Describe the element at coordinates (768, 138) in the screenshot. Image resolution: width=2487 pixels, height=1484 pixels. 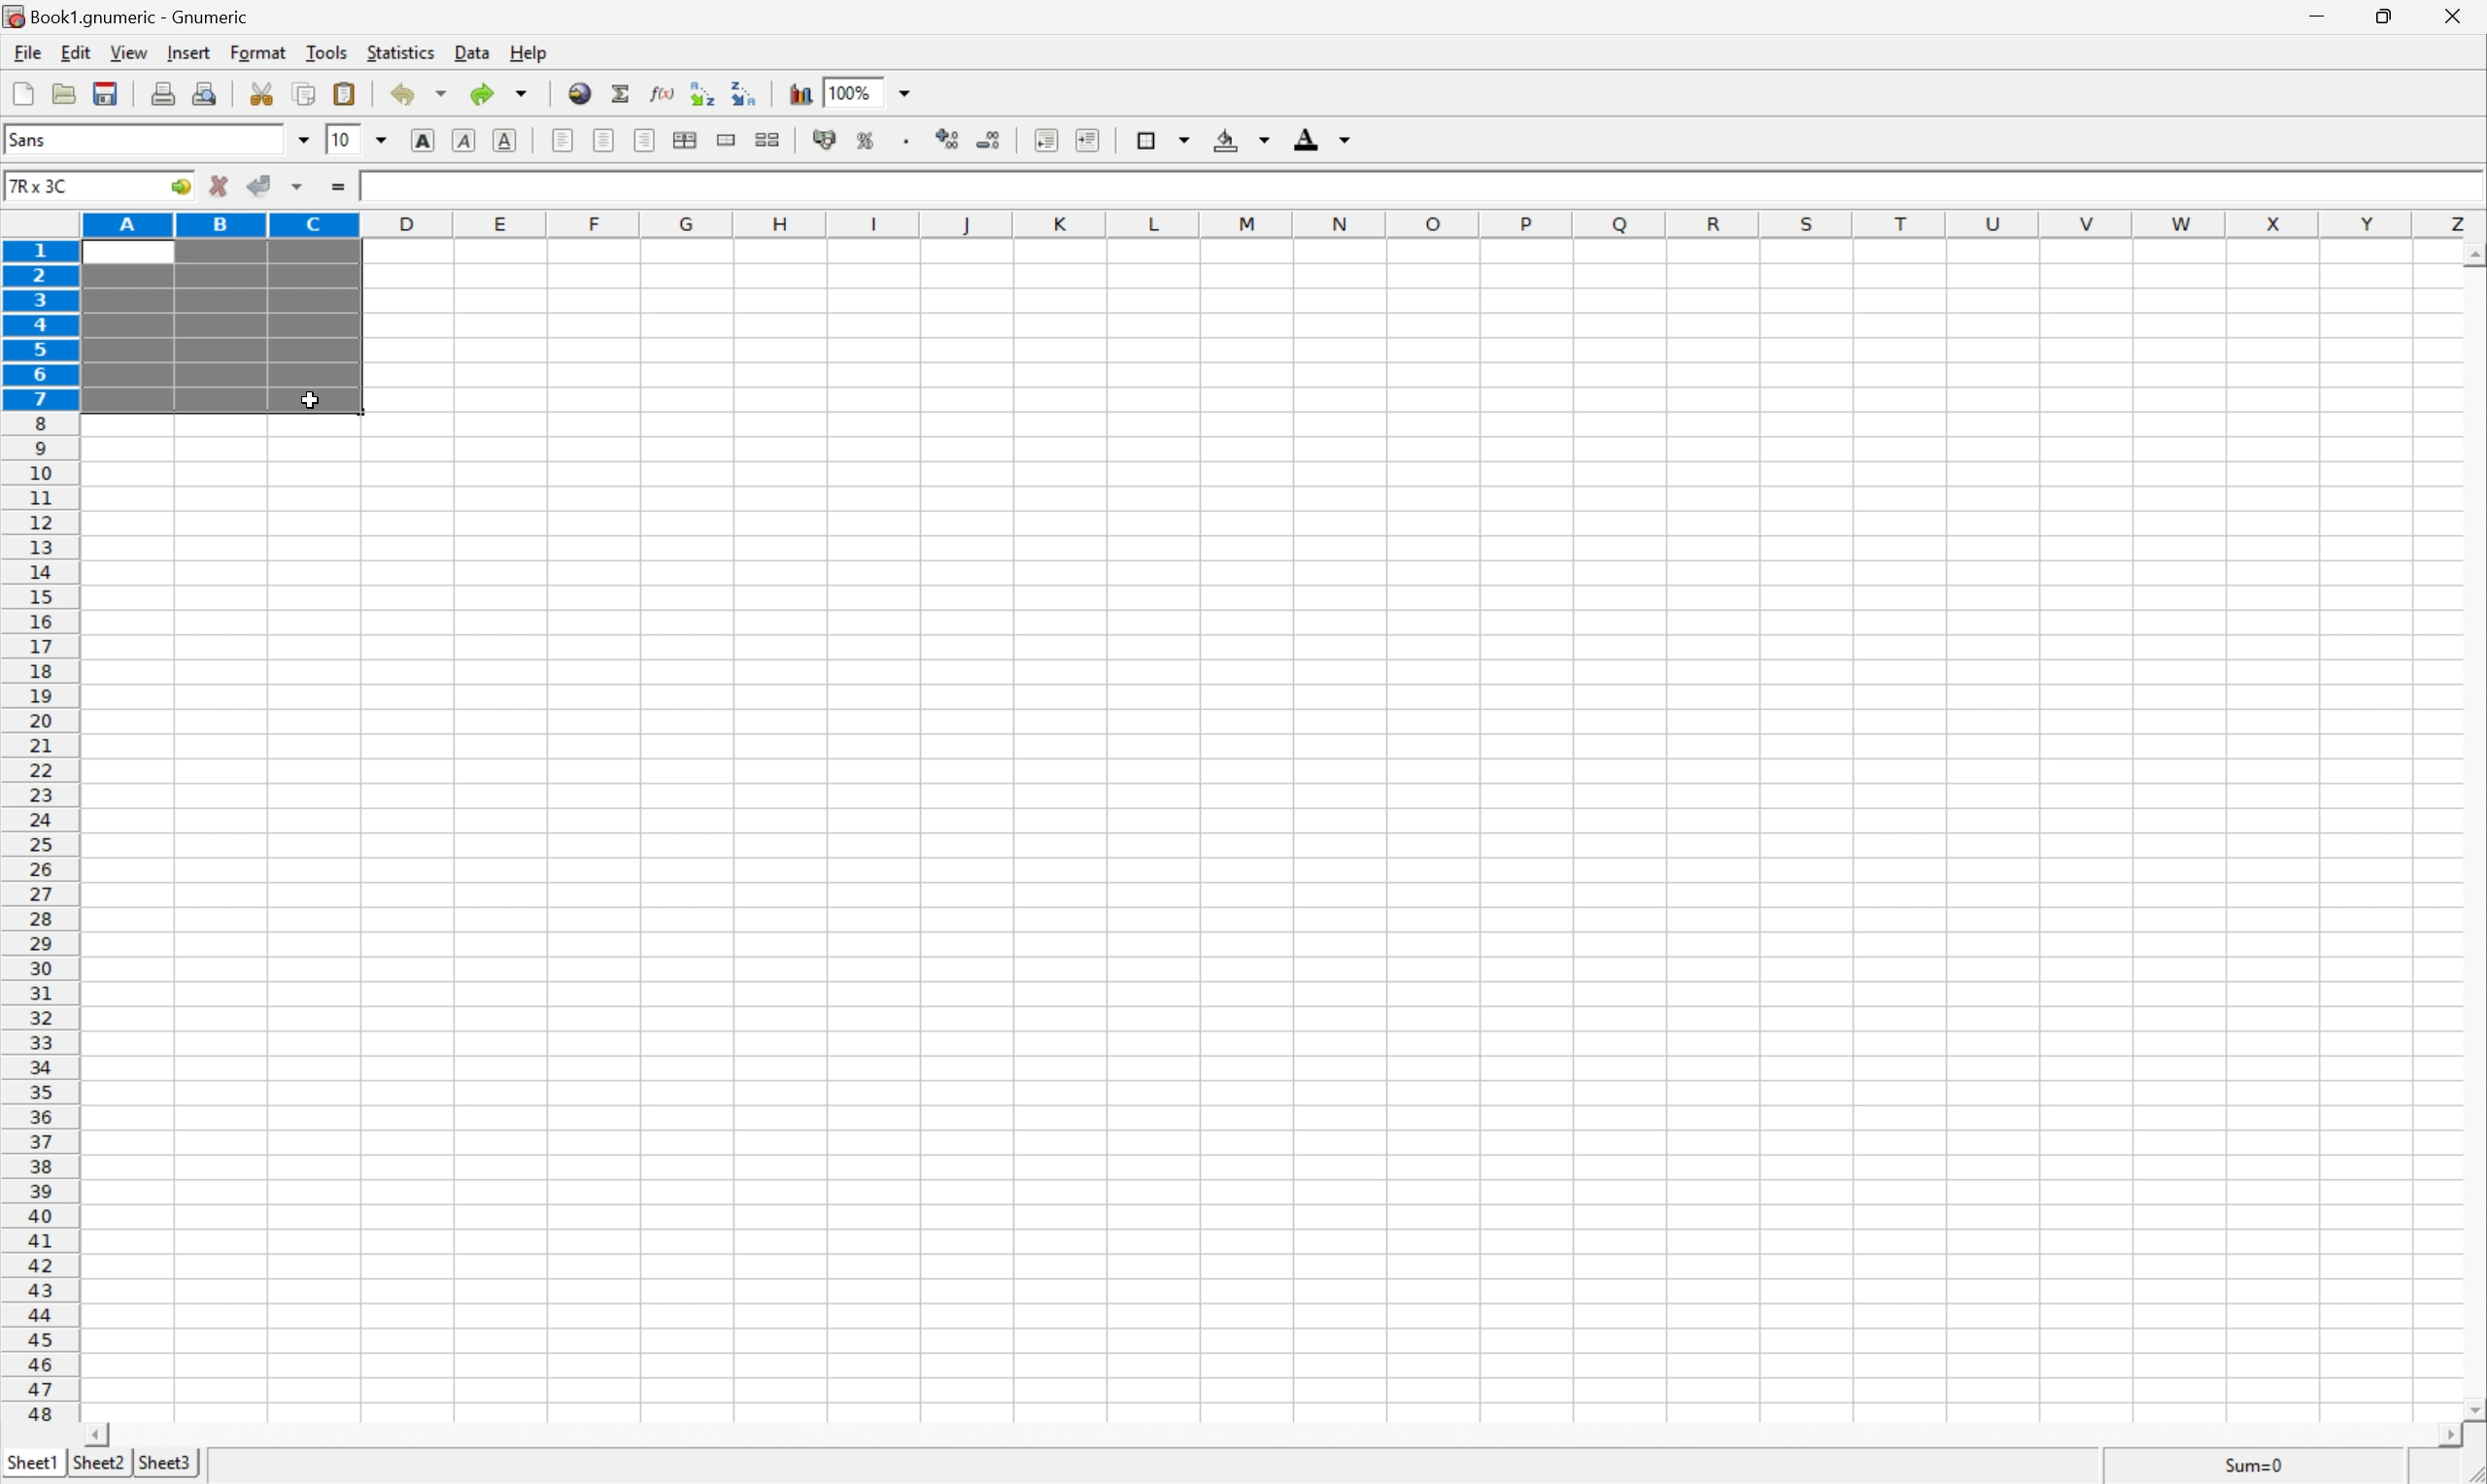
I see `split merged ranges of cells` at that location.